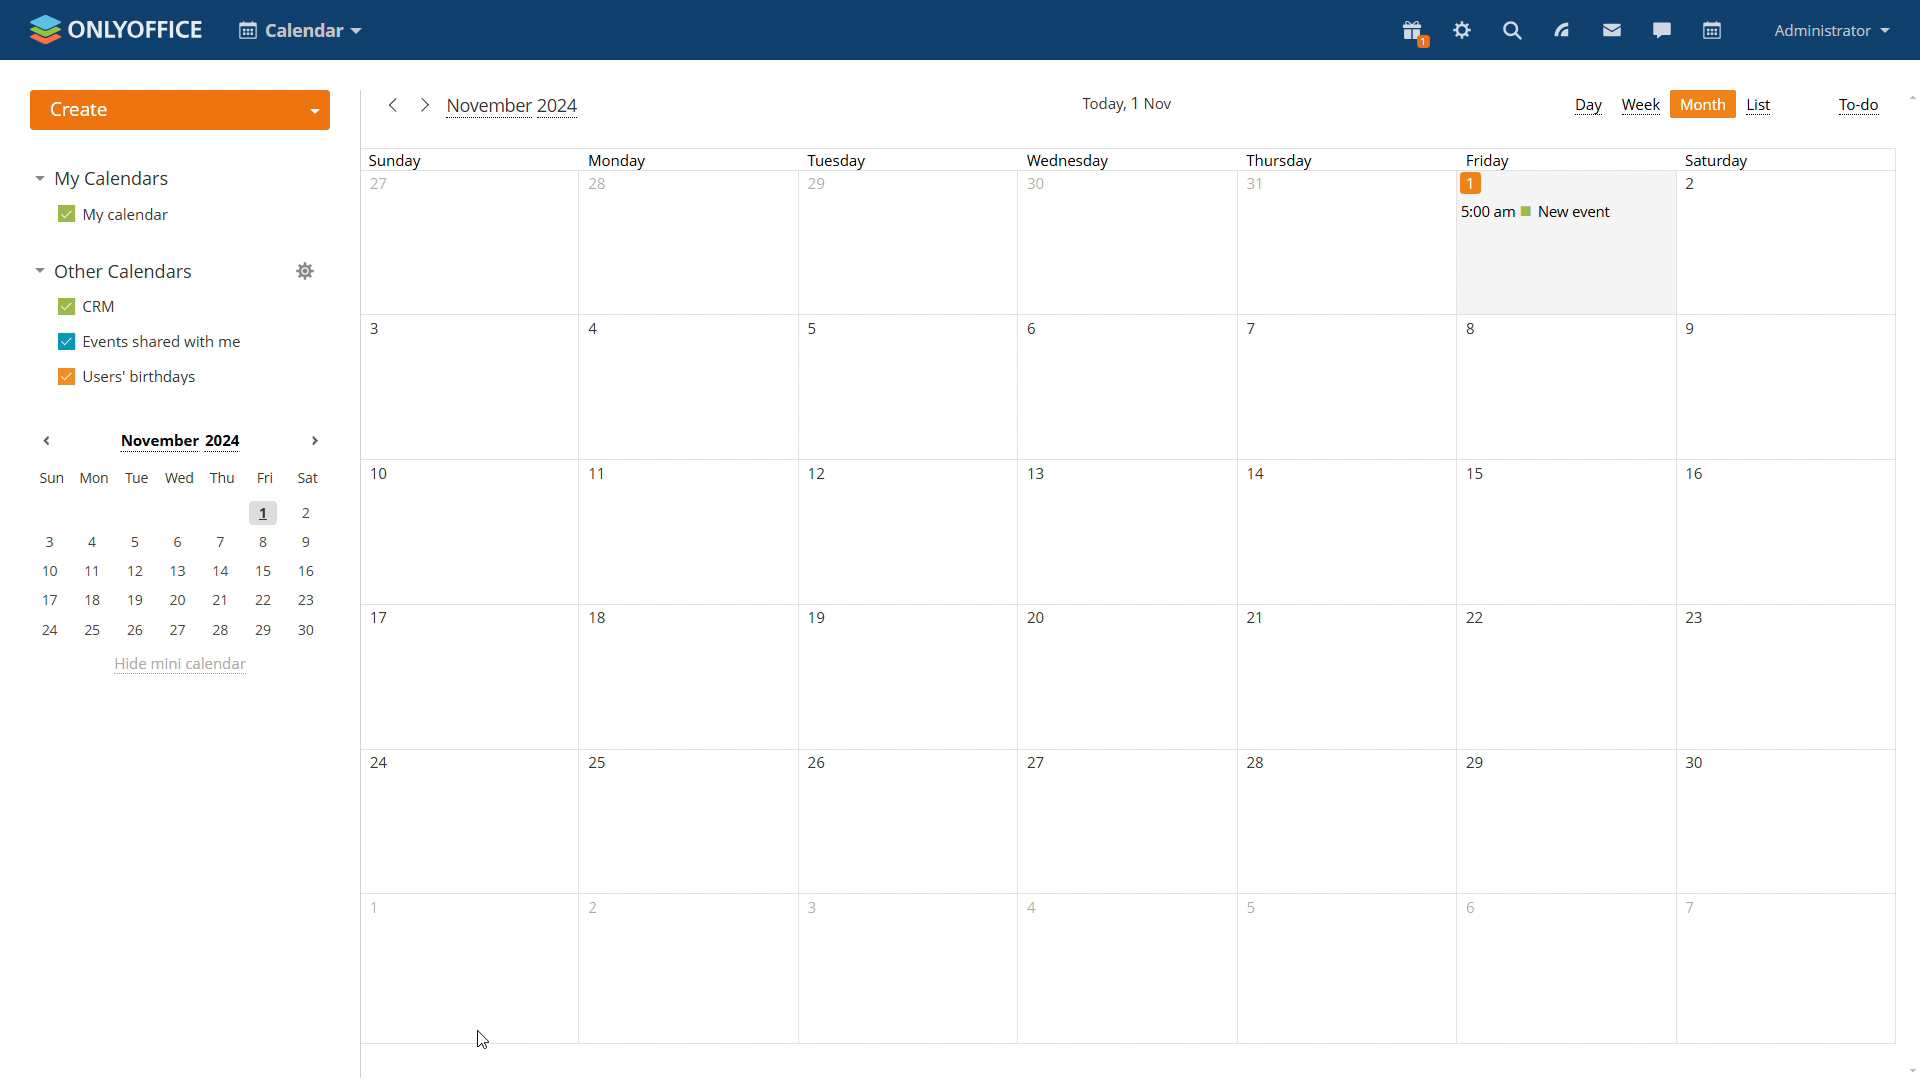 This screenshot has width=1920, height=1080. Describe the element at coordinates (47, 440) in the screenshot. I see `Previous month` at that location.